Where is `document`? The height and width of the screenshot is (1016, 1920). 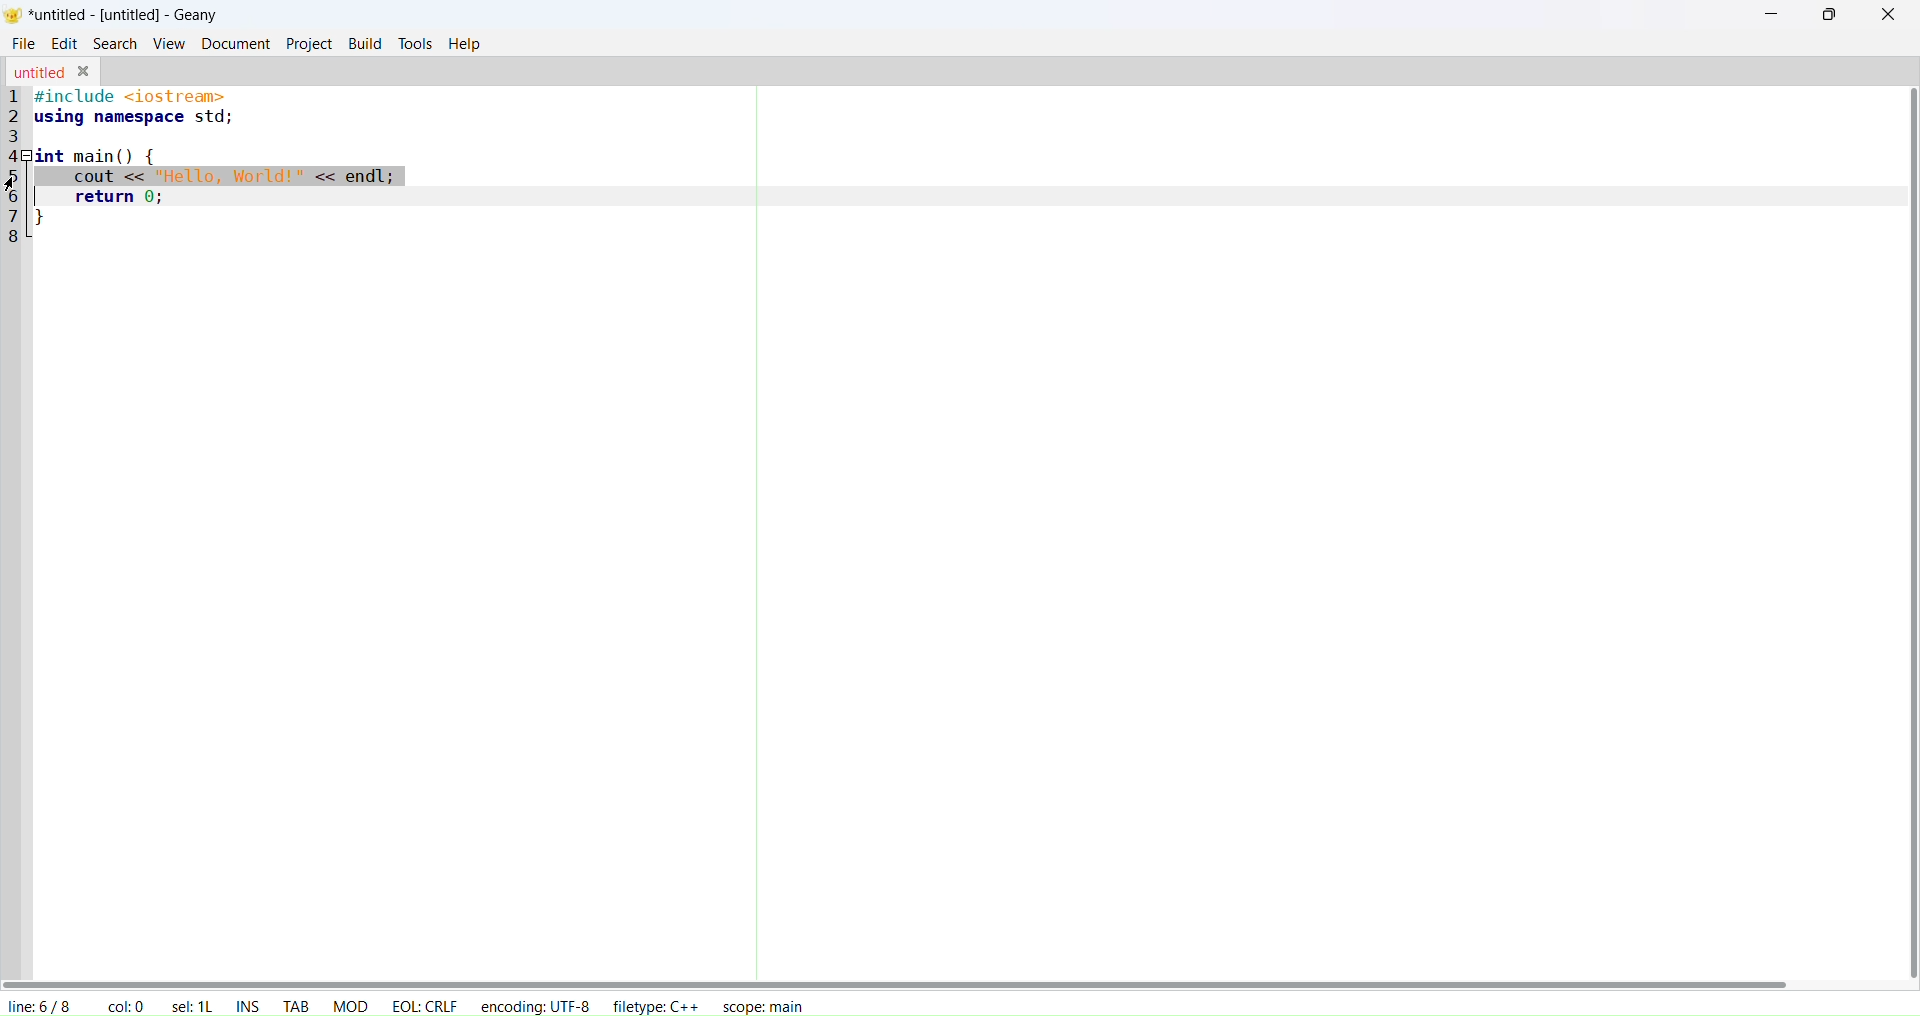 document is located at coordinates (237, 42).